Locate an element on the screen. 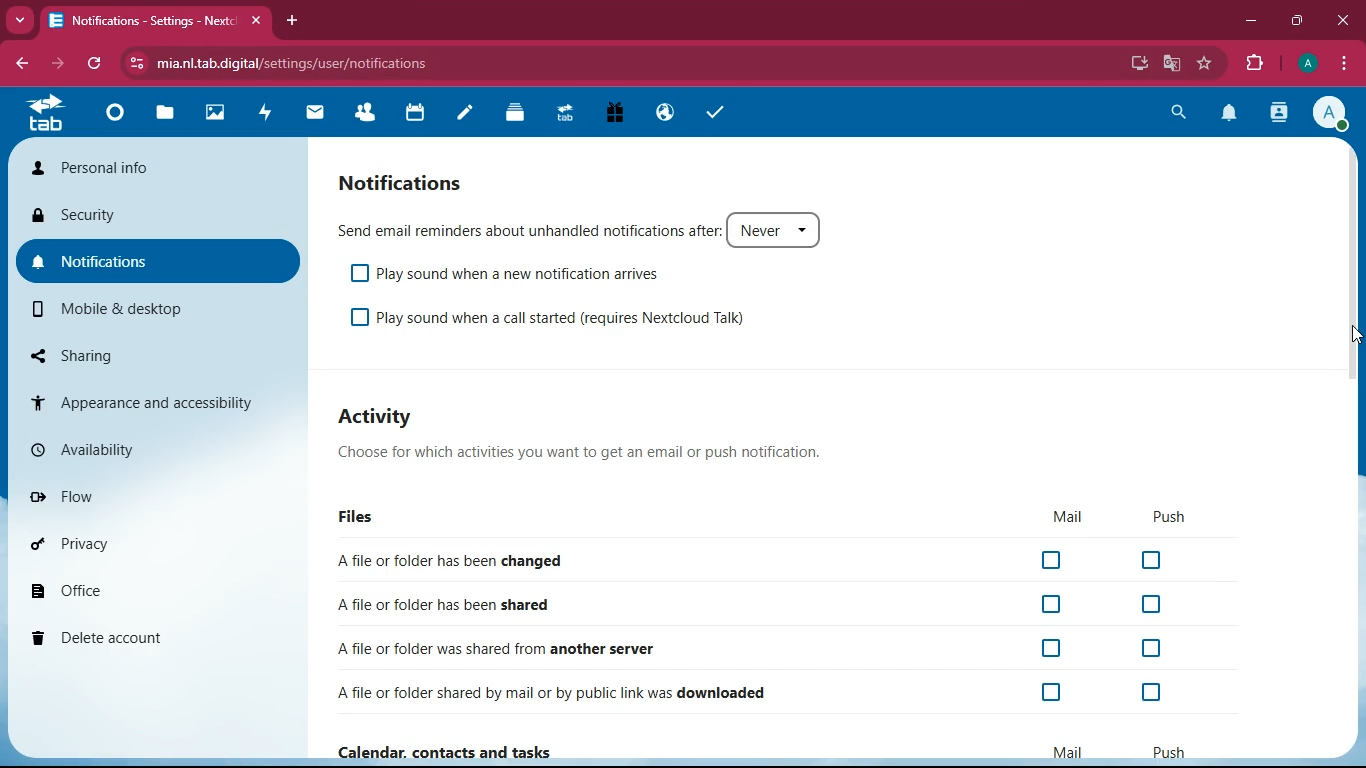 Image resolution: width=1366 pixels, height=768 pixels. favorite is located at coordinates (1206, 63).